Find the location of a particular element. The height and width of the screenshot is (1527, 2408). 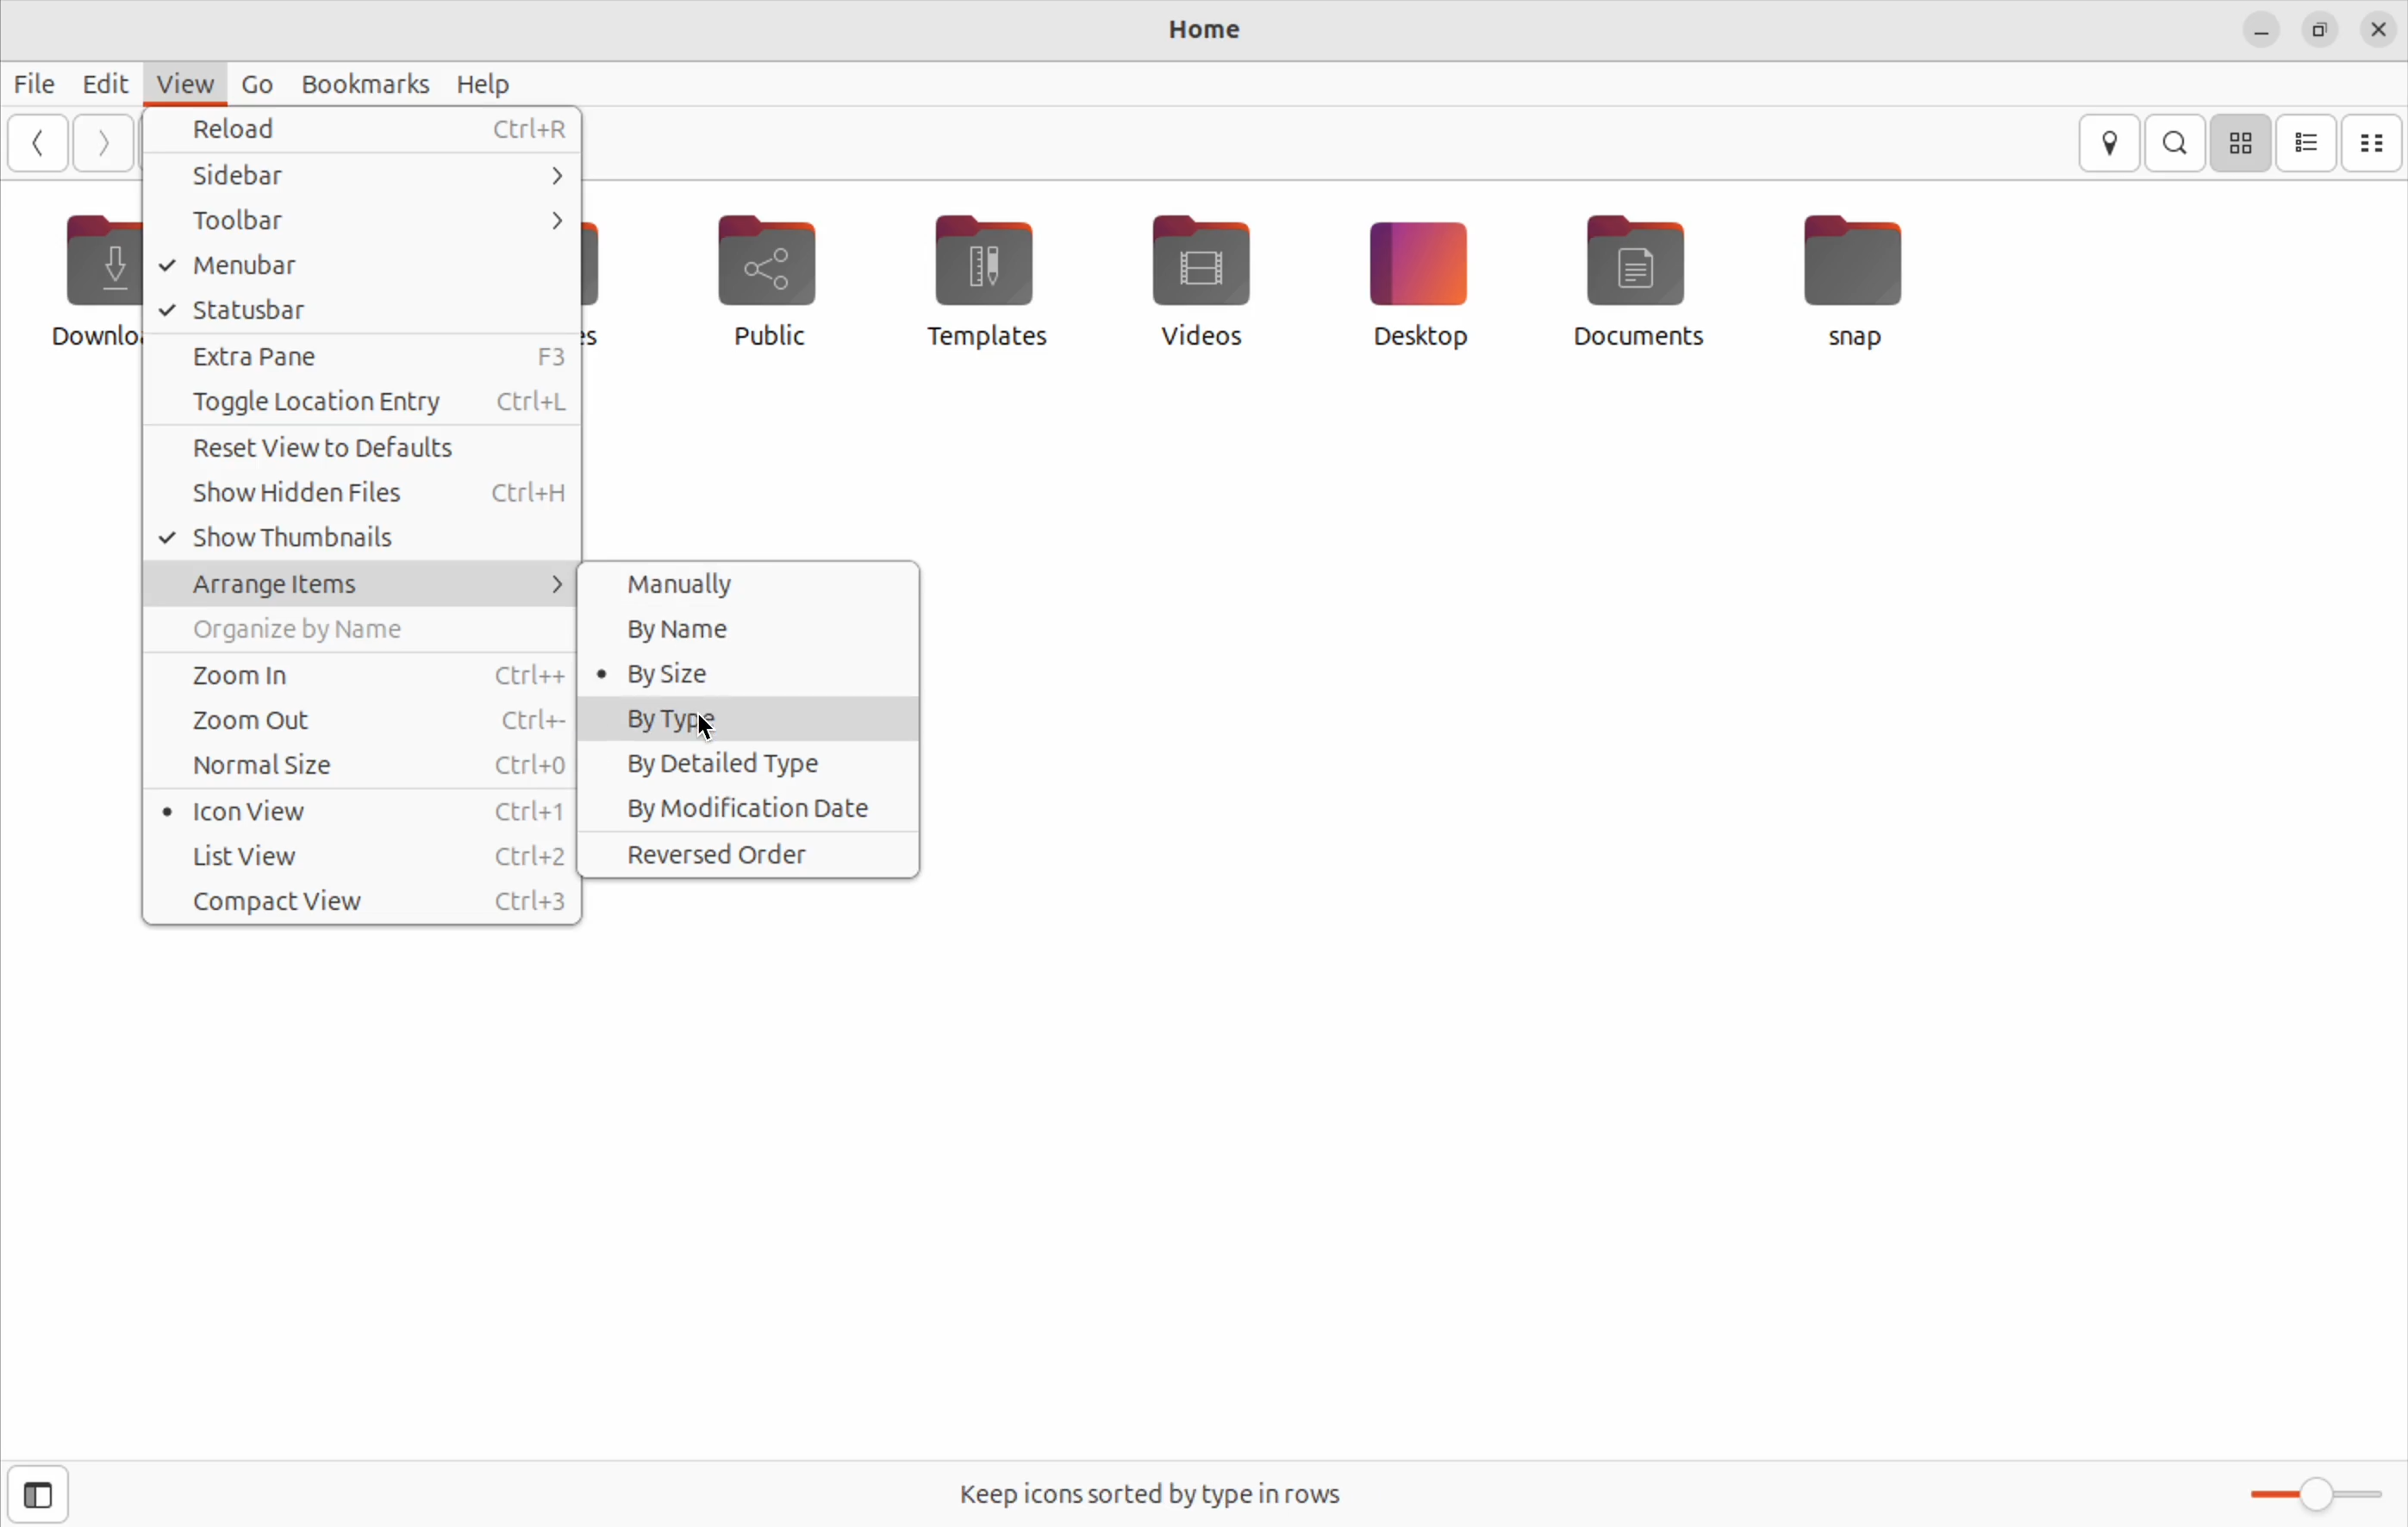

manually is located at coordinates (764, 586).